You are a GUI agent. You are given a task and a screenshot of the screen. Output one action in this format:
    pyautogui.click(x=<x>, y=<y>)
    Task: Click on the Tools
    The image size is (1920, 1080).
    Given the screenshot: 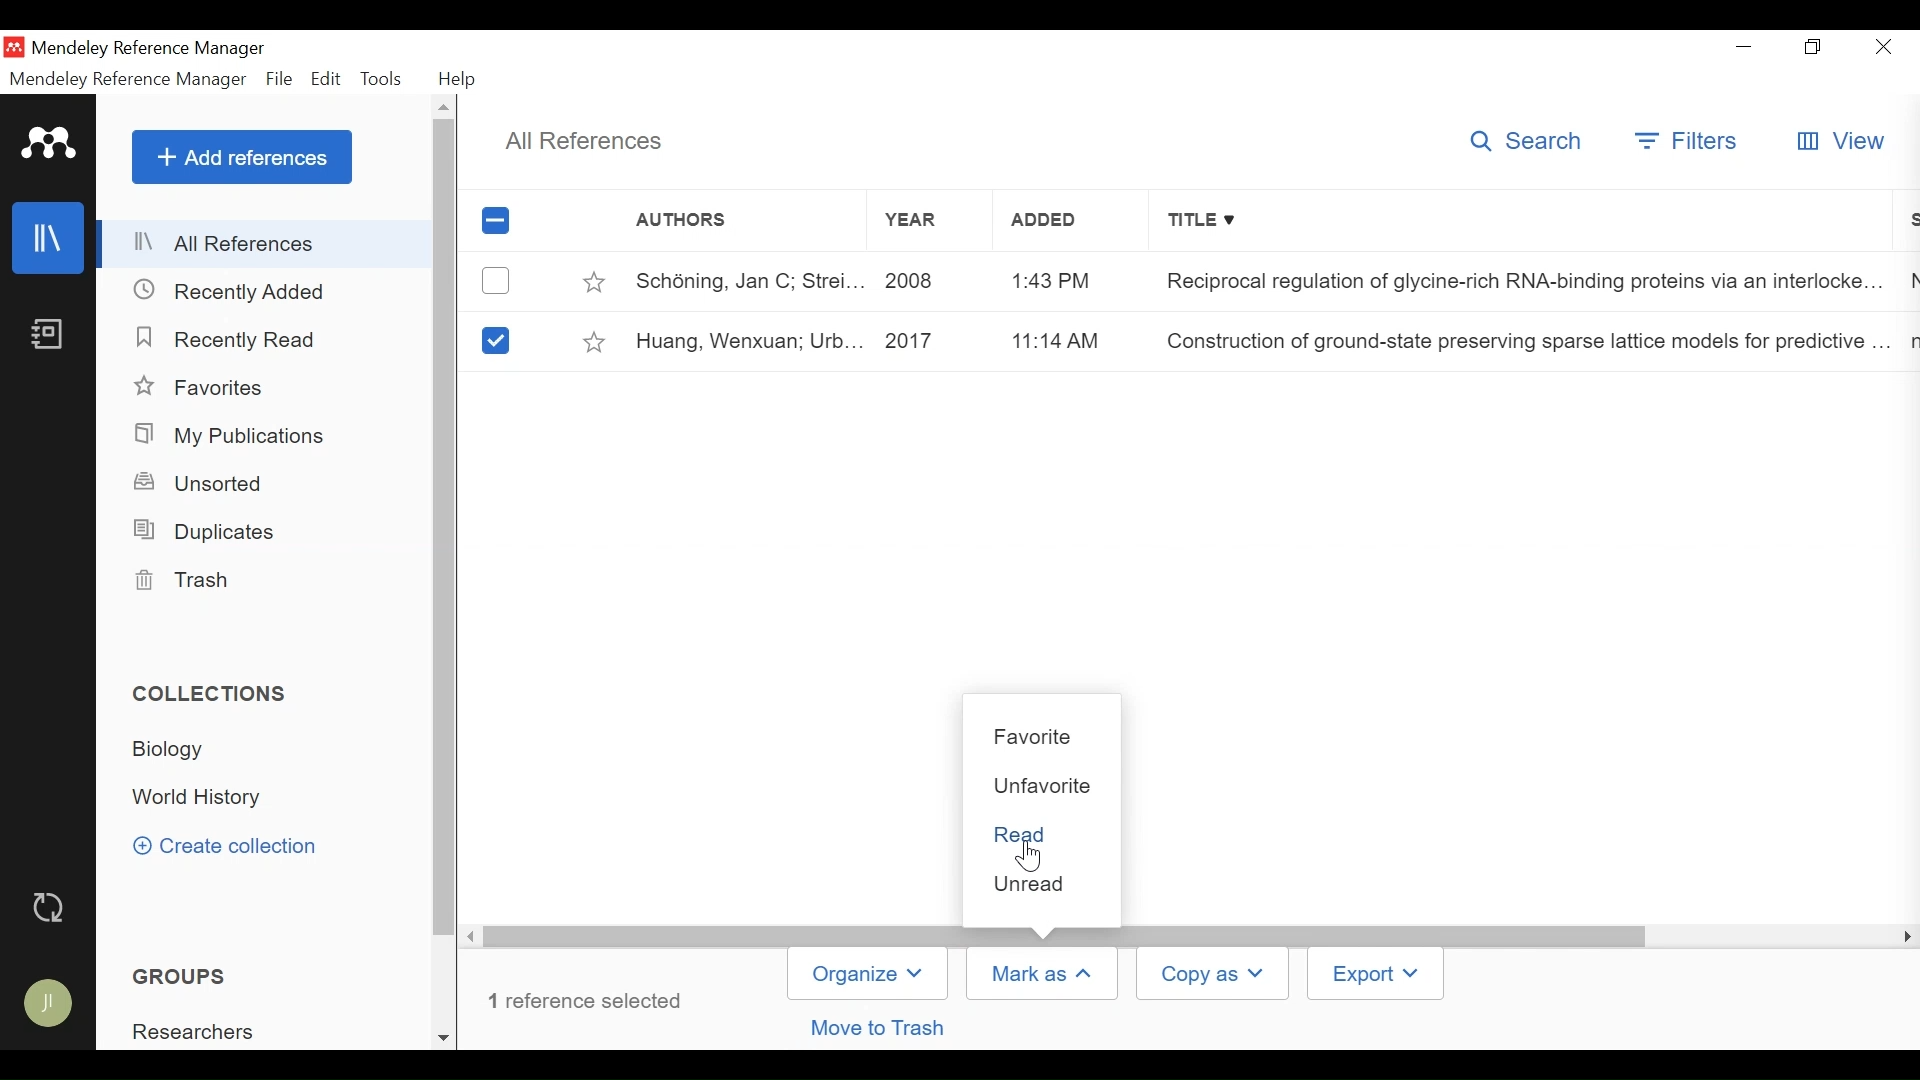 What is the action you would take?
    pyautogui.click(x=382, y=78)
    